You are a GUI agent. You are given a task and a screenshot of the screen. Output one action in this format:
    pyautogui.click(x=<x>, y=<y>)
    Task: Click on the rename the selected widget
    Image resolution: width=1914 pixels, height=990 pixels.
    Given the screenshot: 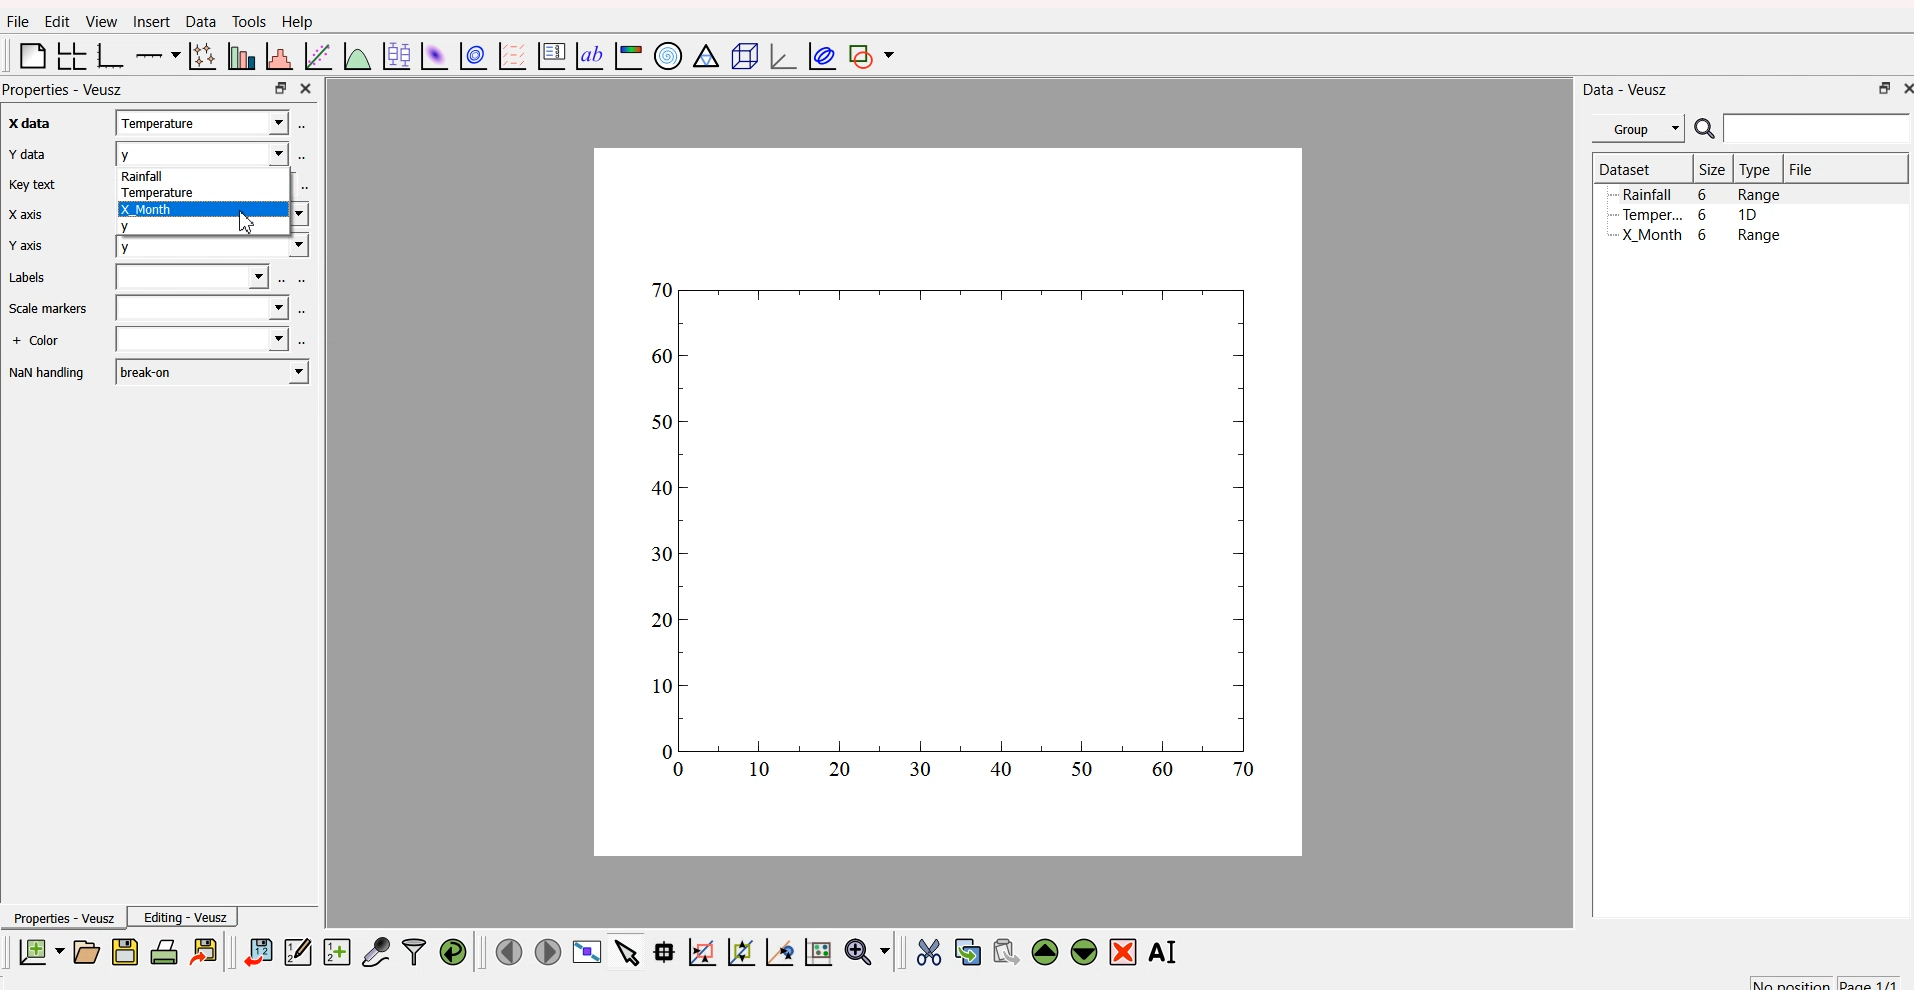 What is the action you would take?
    pyautogui.click(x=1166, y=951)
    